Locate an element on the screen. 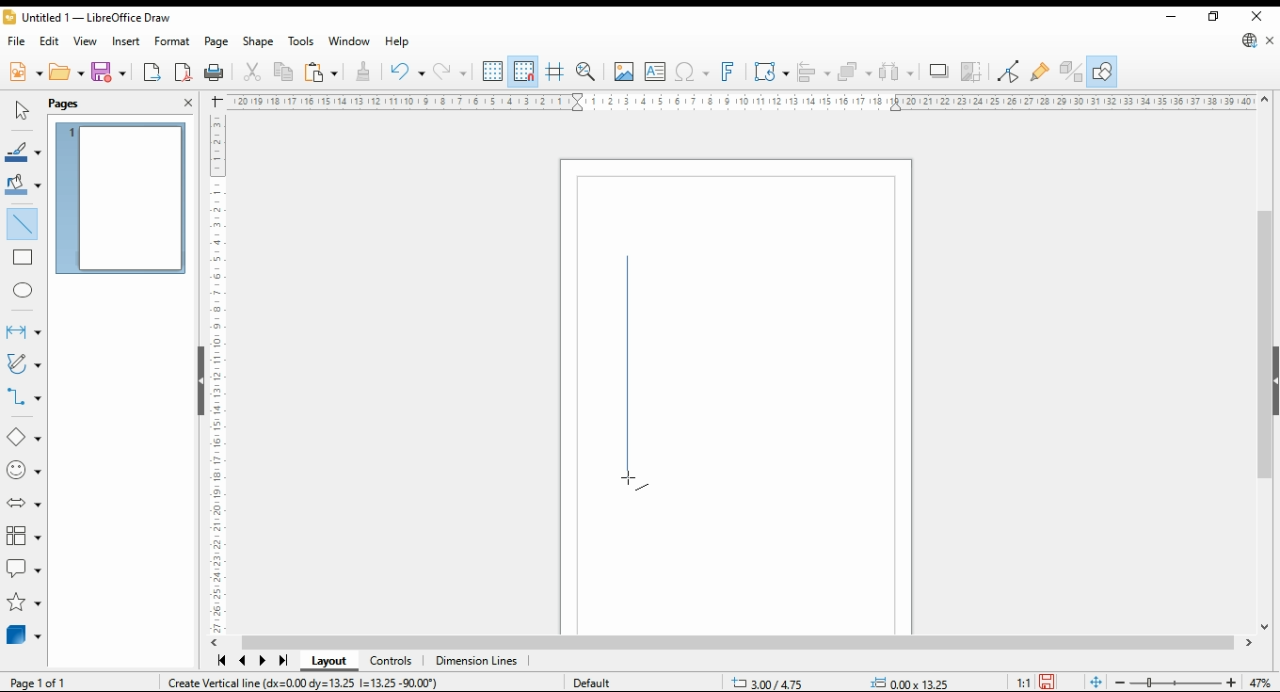 This screenshot has width=1280, height=692. last page is located at coordinates (282, 661).